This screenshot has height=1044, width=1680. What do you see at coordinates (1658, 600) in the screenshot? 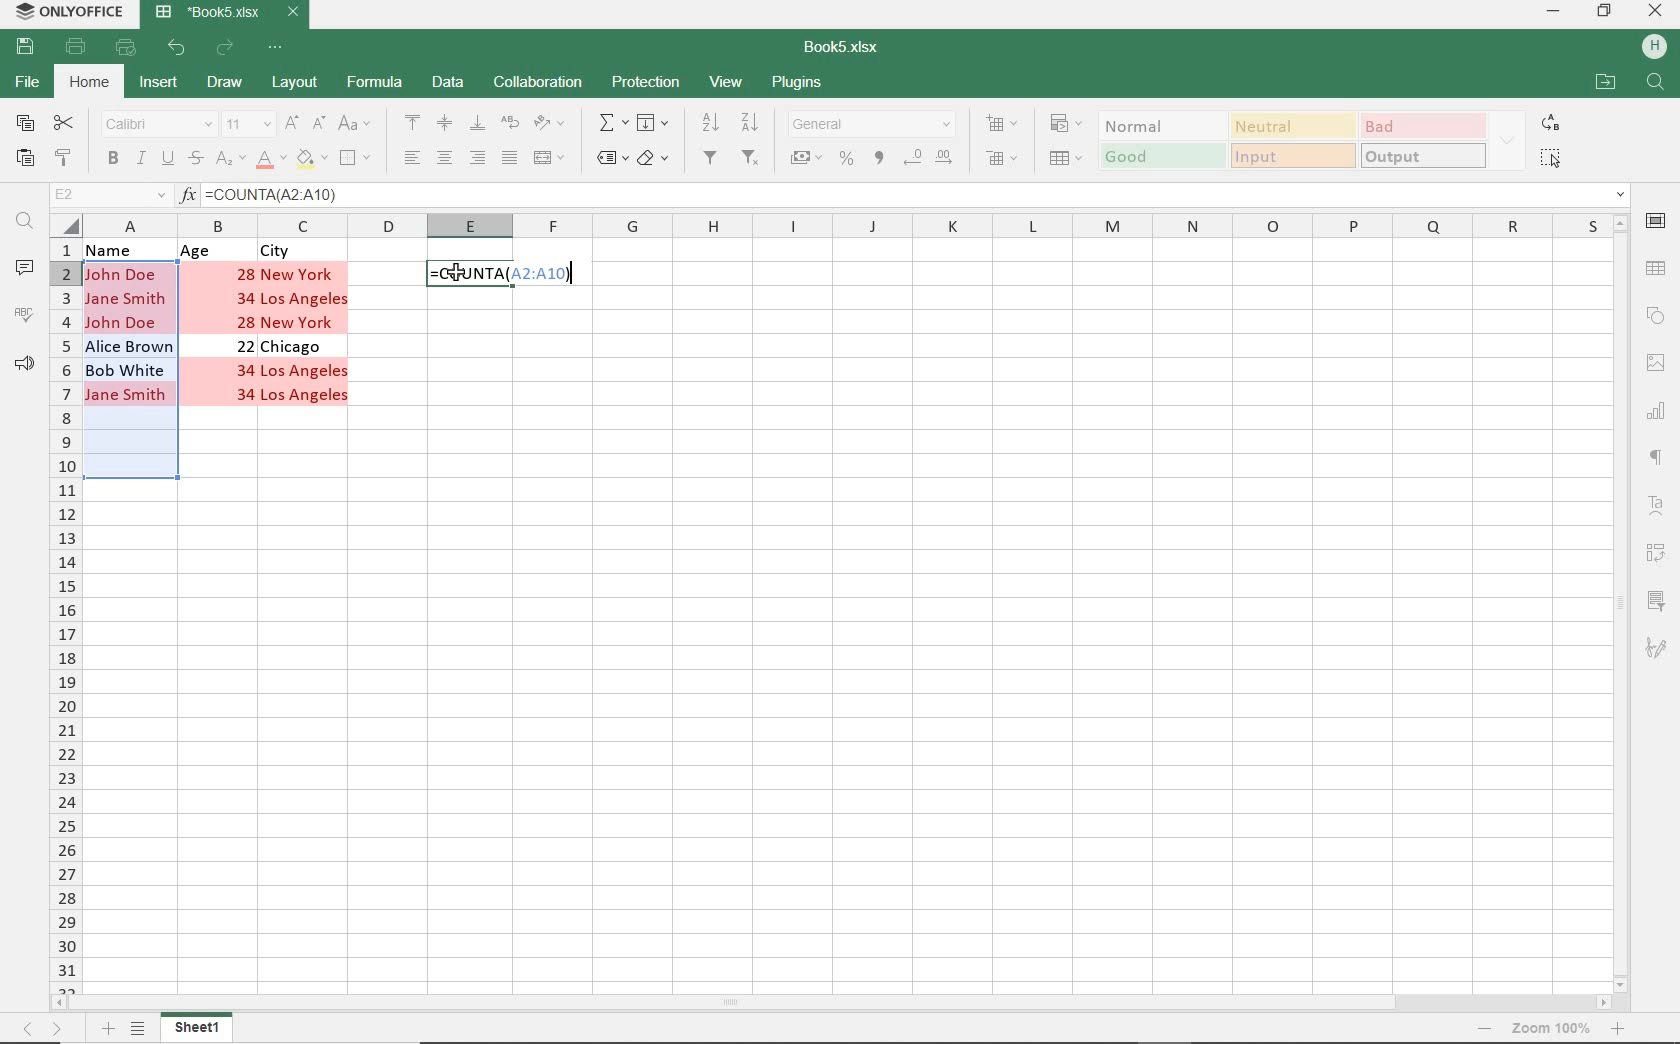
I see `Slicer` at bounding box center [1658, 600].